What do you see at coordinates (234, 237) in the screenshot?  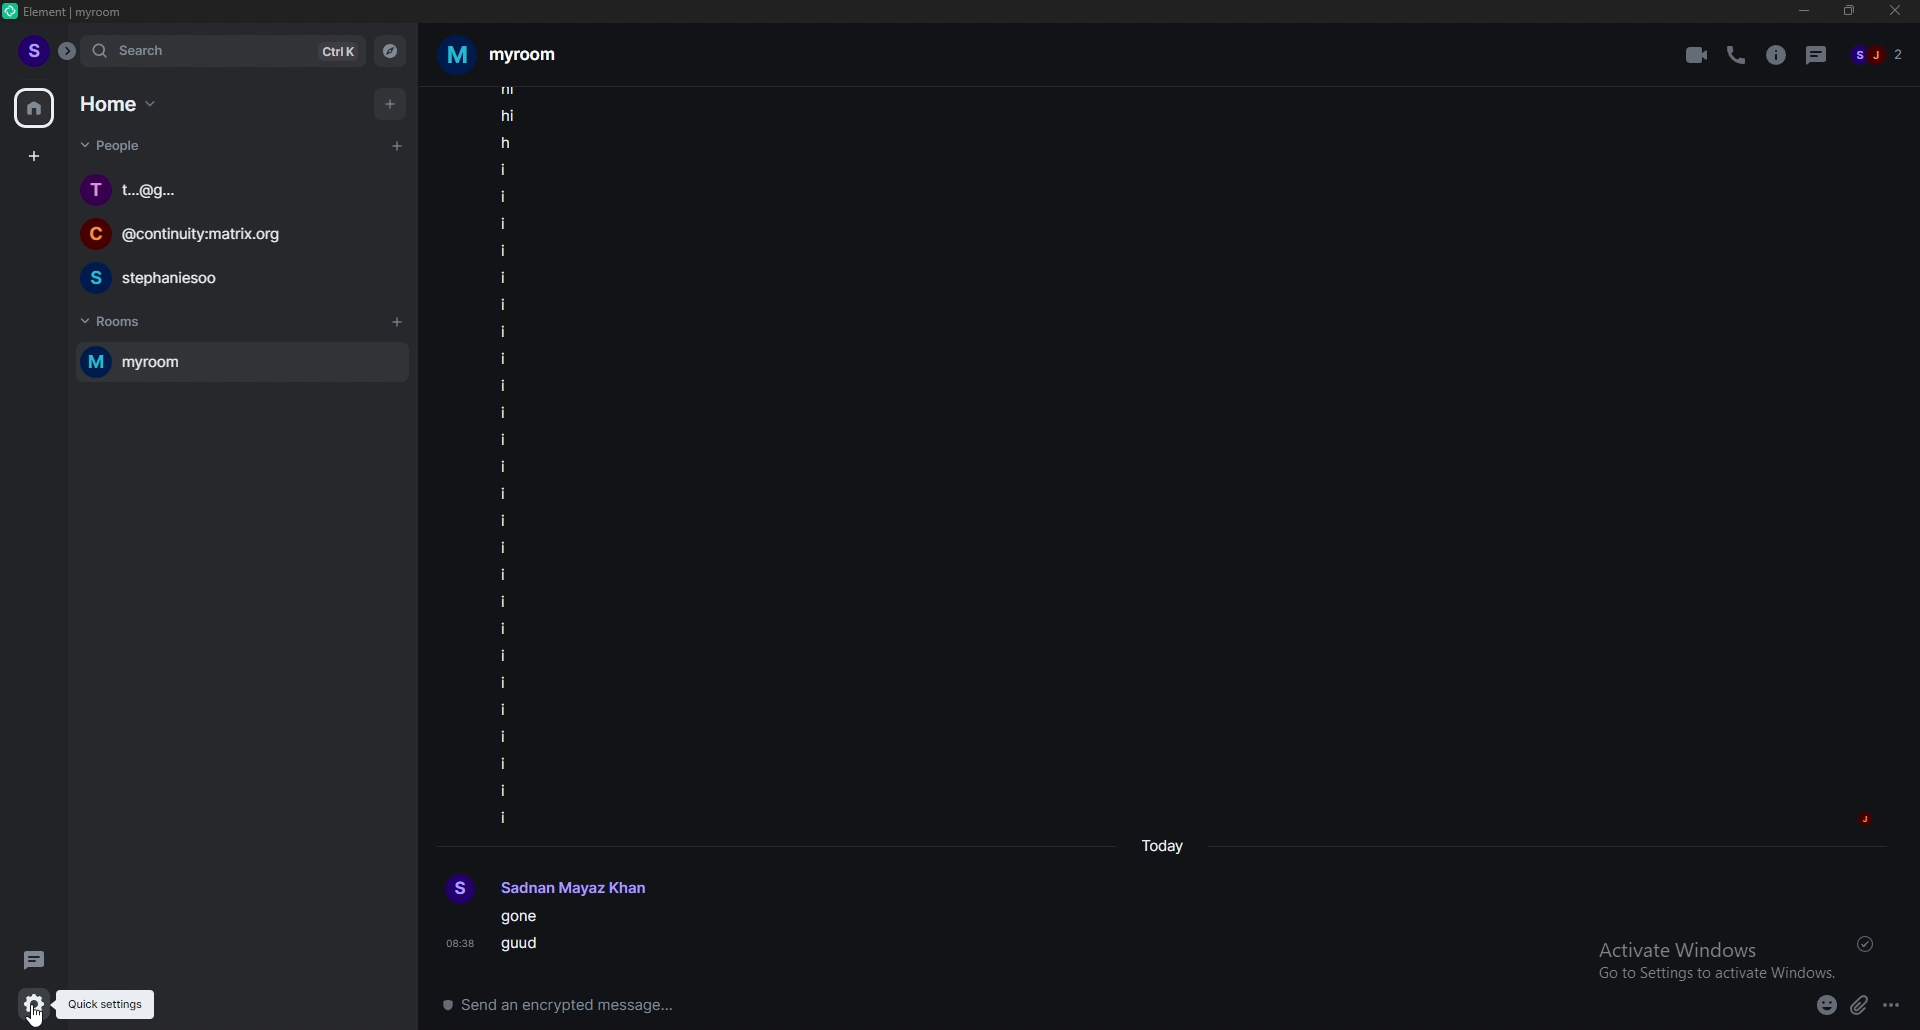 I see `chat` at bounding box center [234, 237].